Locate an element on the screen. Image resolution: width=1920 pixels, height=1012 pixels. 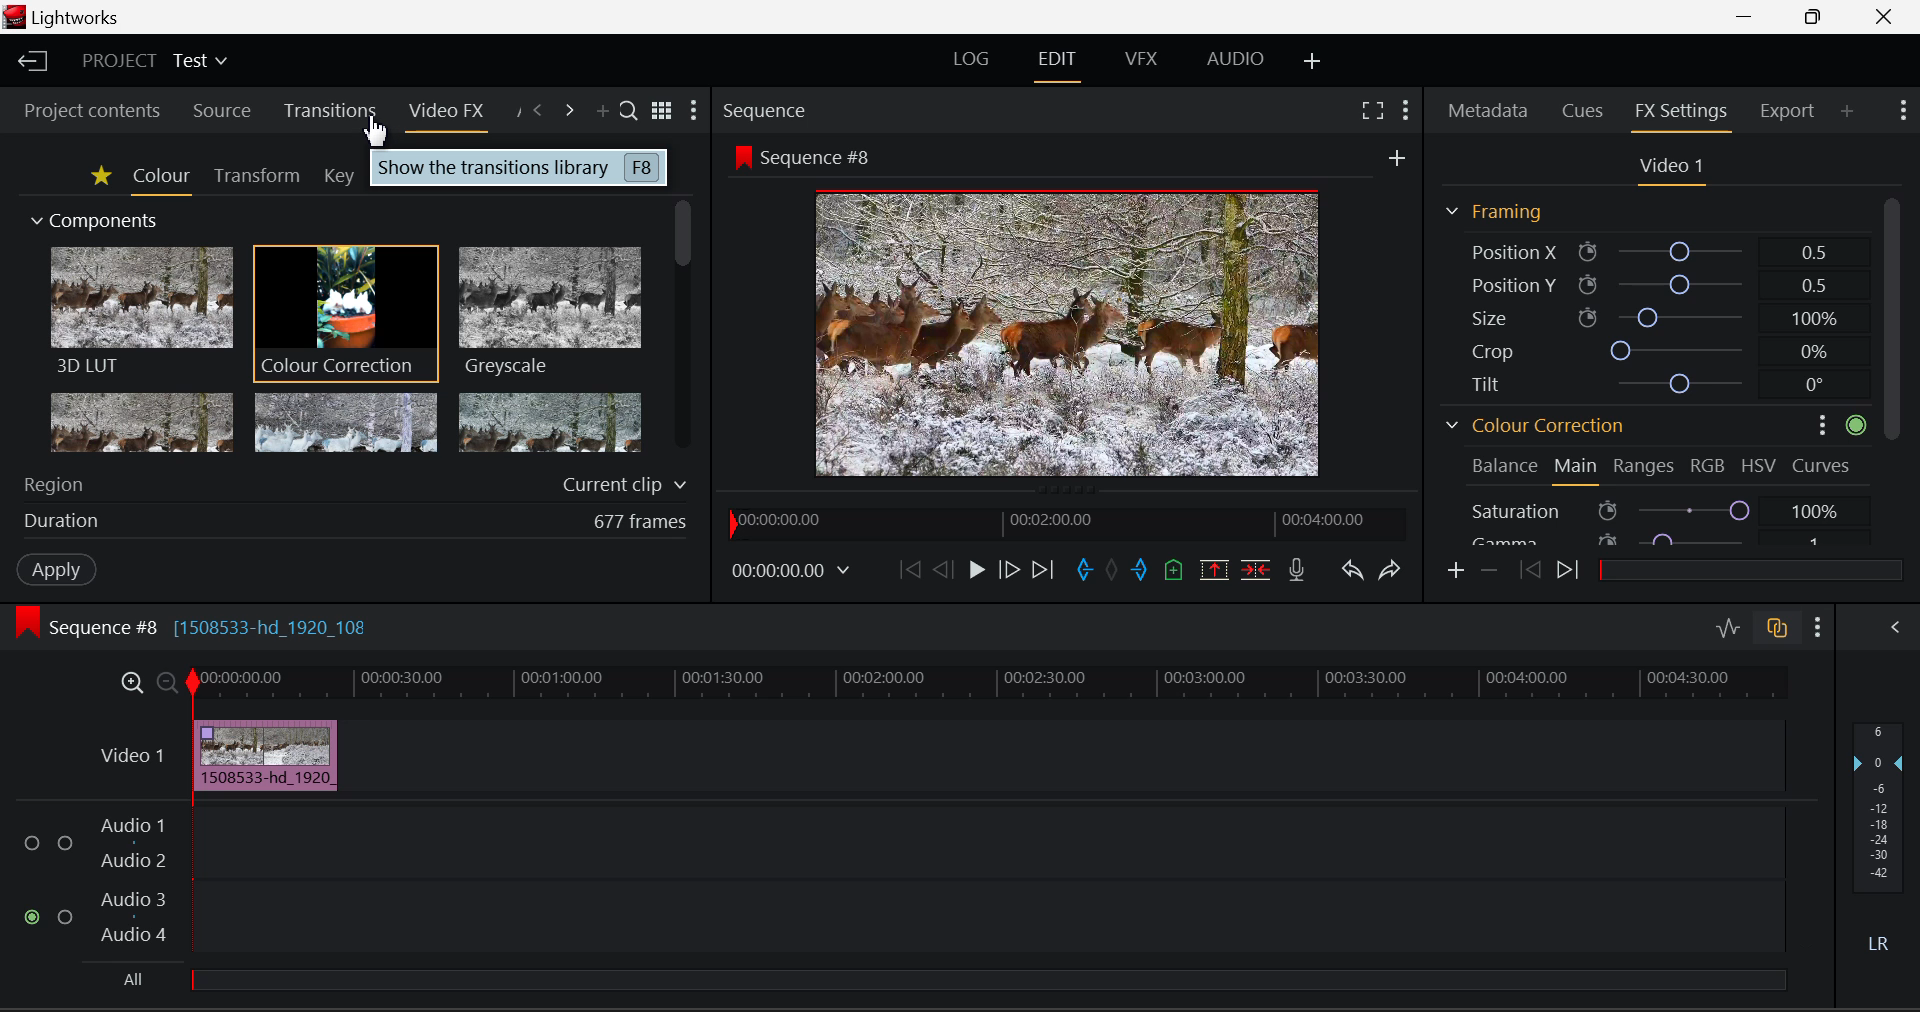
Apply is located at coordinates (59, 569).